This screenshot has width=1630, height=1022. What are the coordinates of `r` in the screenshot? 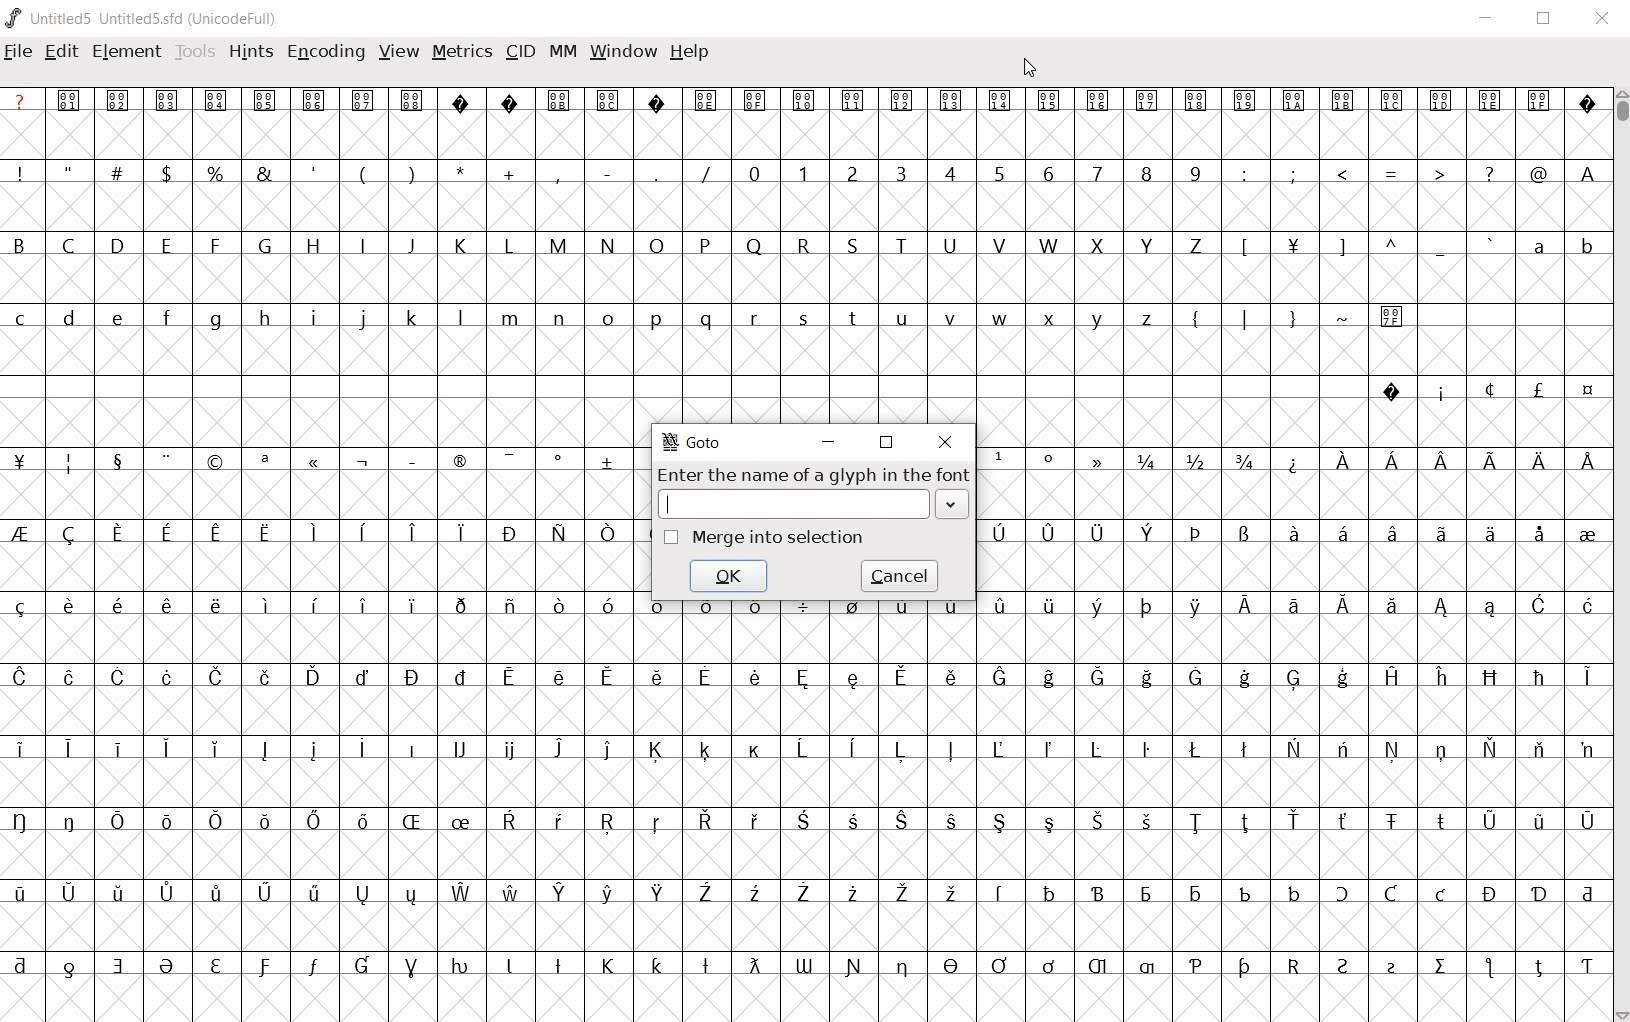 It's located at (753, 315).